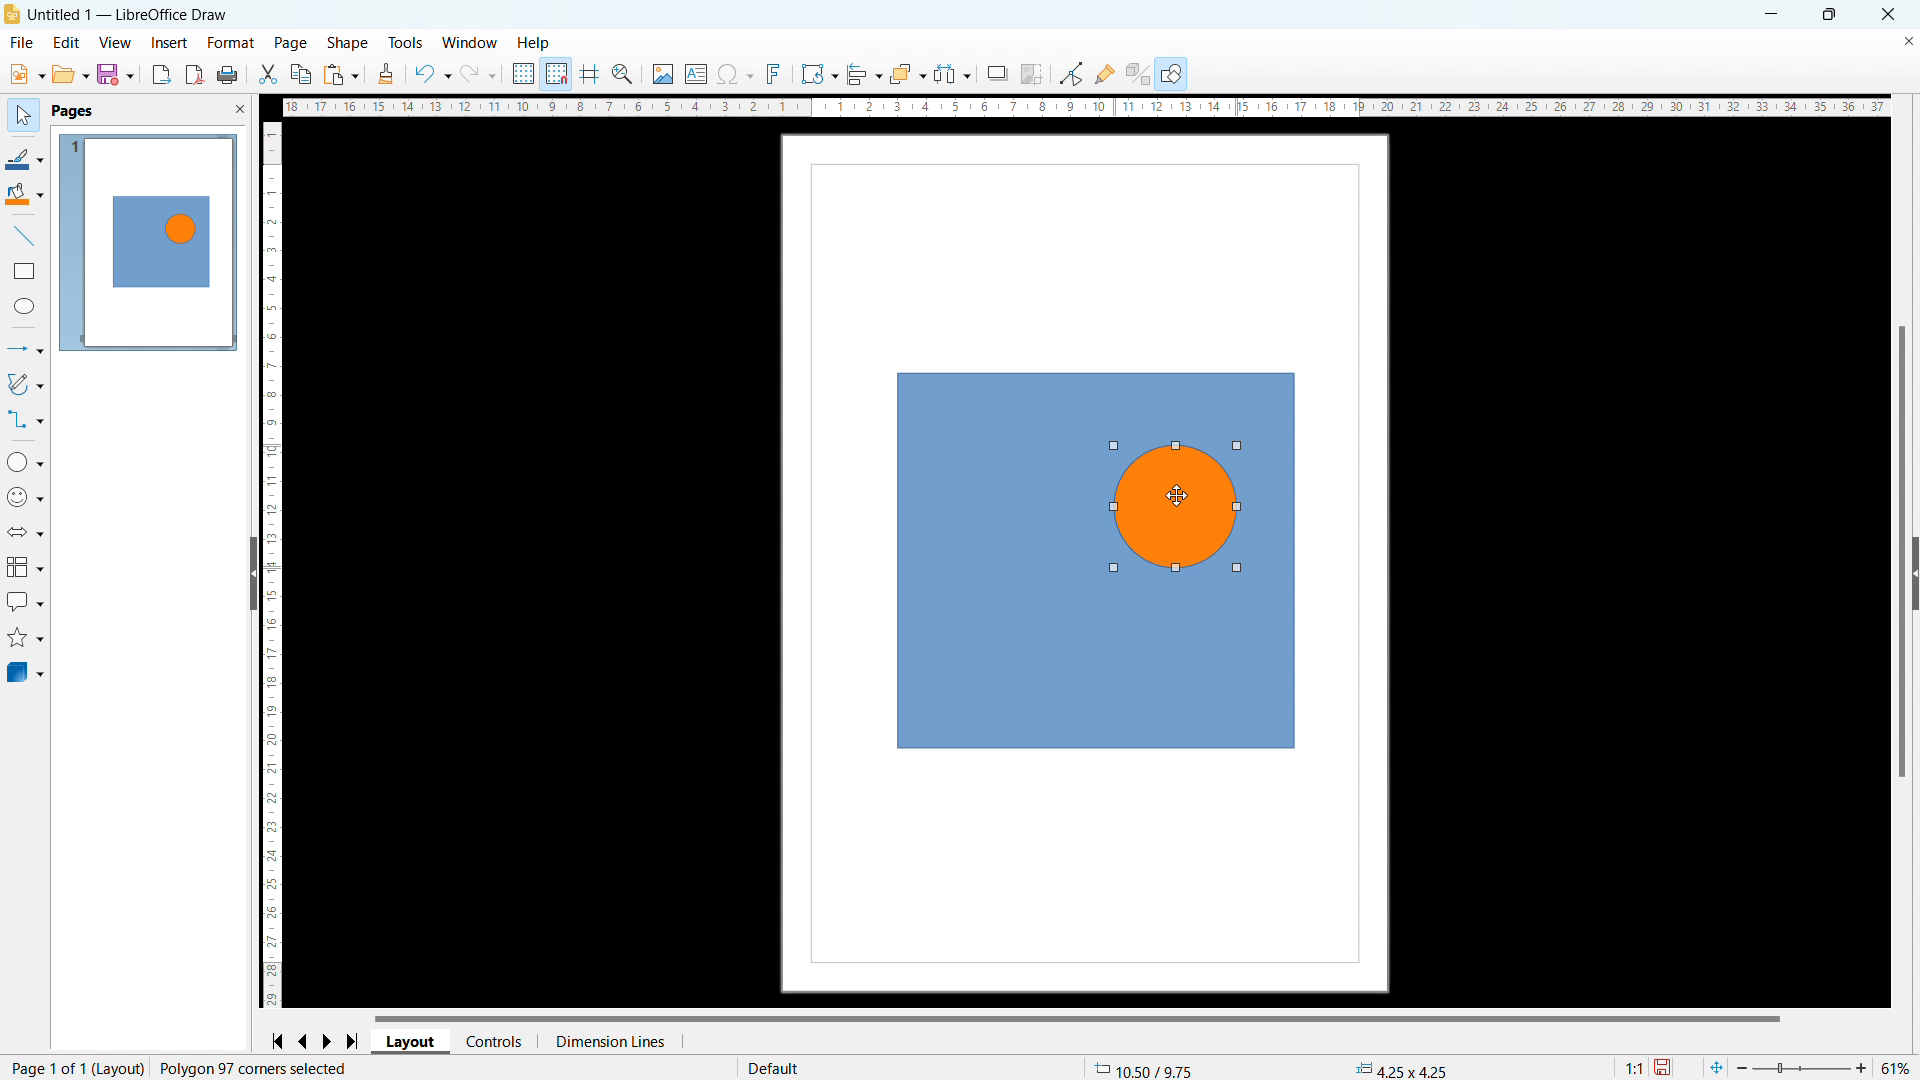  I want to click on display grid, so click(522, 74).